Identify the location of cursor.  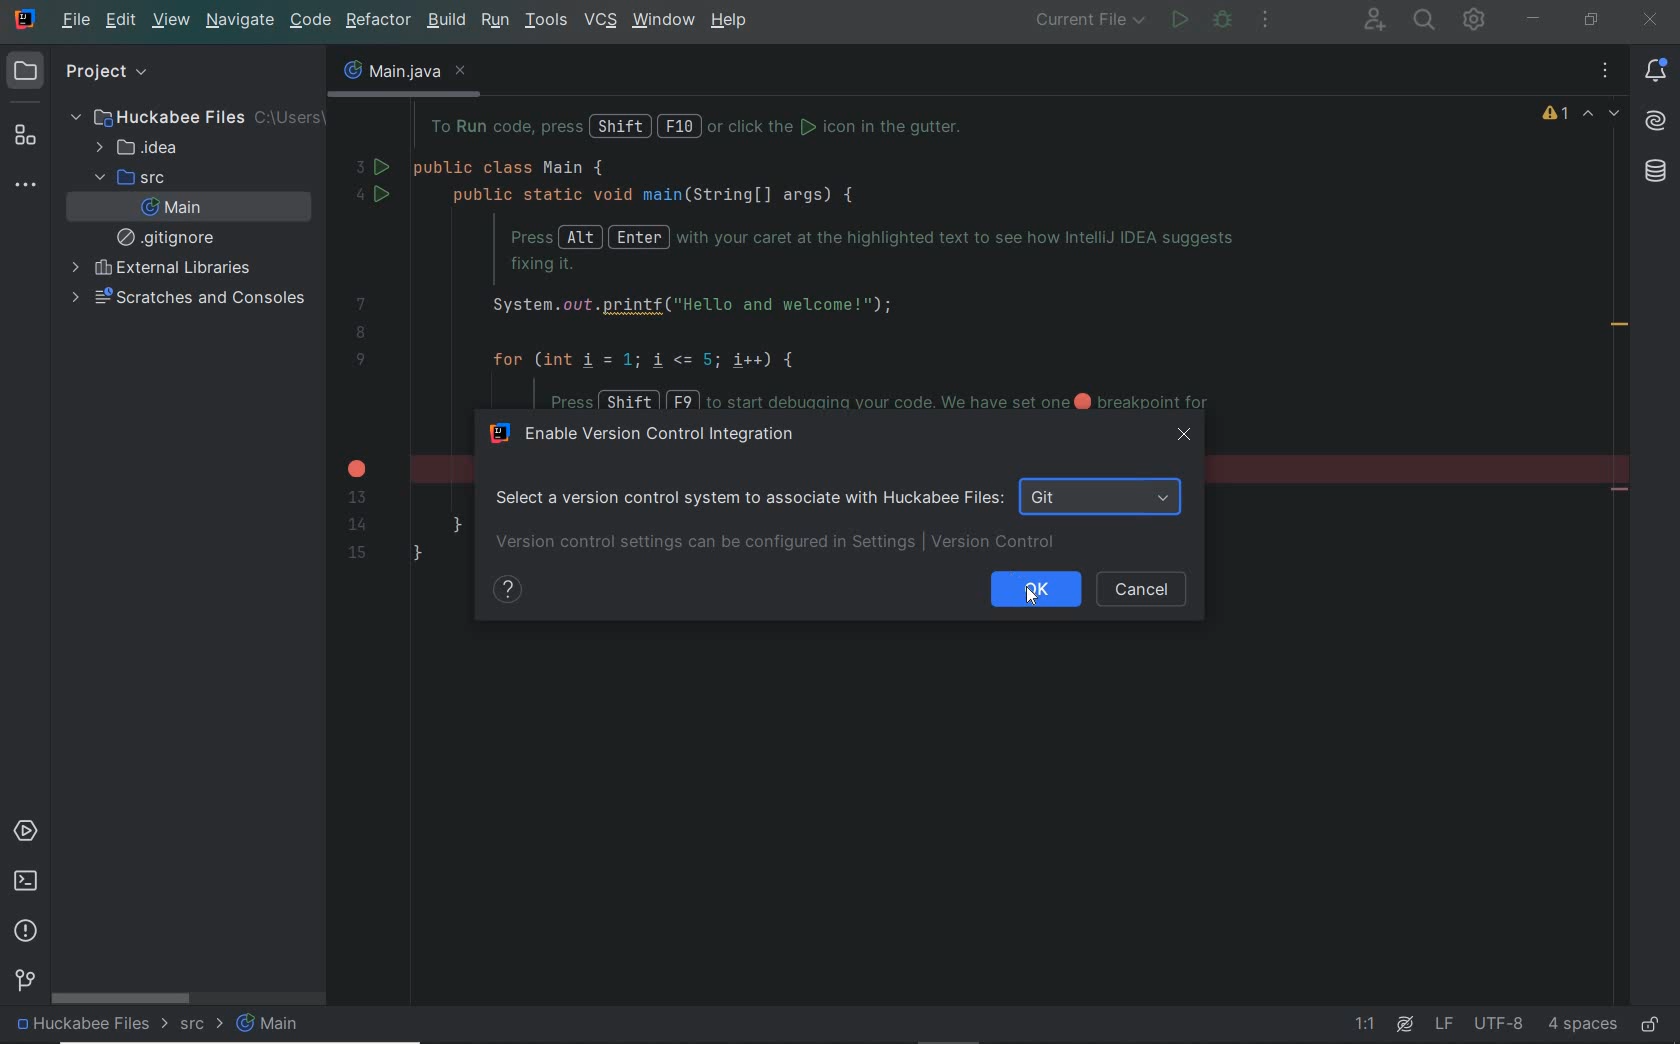
(1038, 594).